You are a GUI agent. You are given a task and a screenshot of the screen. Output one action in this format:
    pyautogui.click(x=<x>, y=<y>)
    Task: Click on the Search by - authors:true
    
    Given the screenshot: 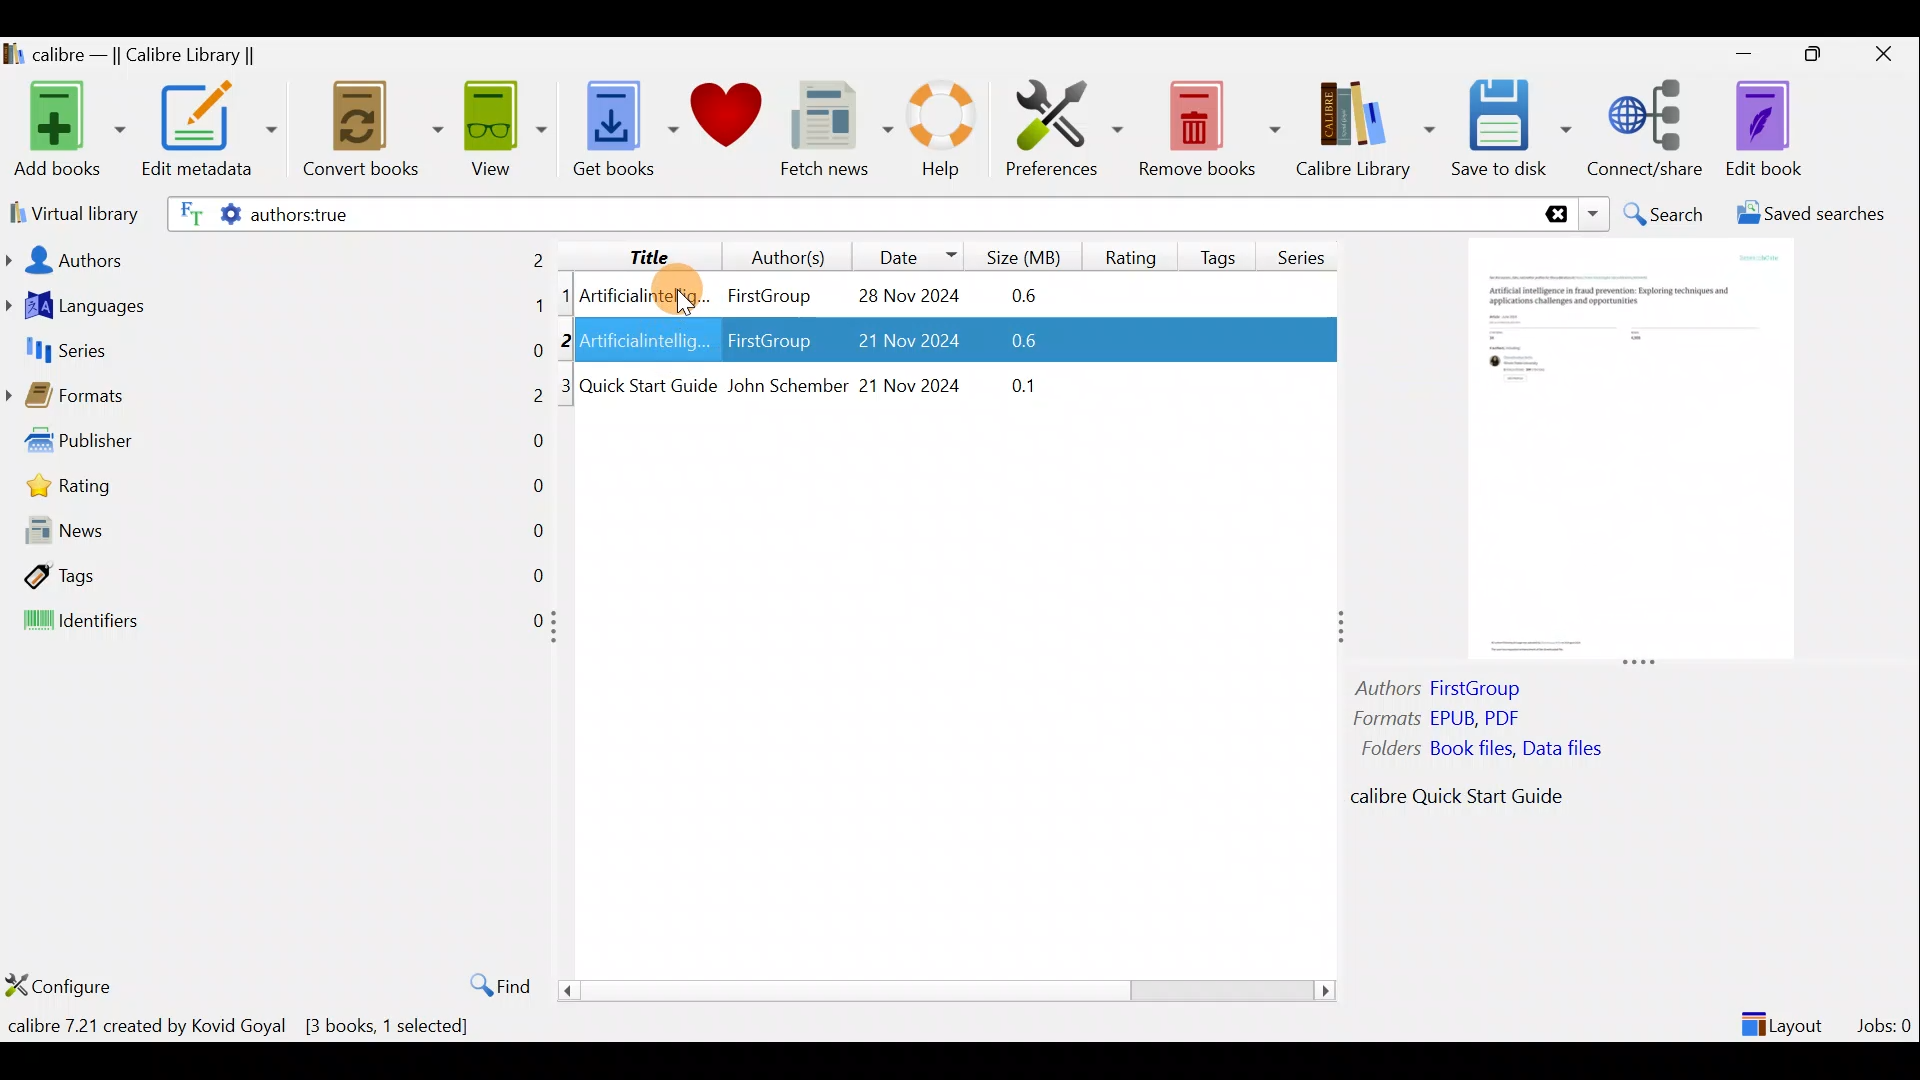 What is the action you would take?
    pyautogui.click(x=847, y=213)
    